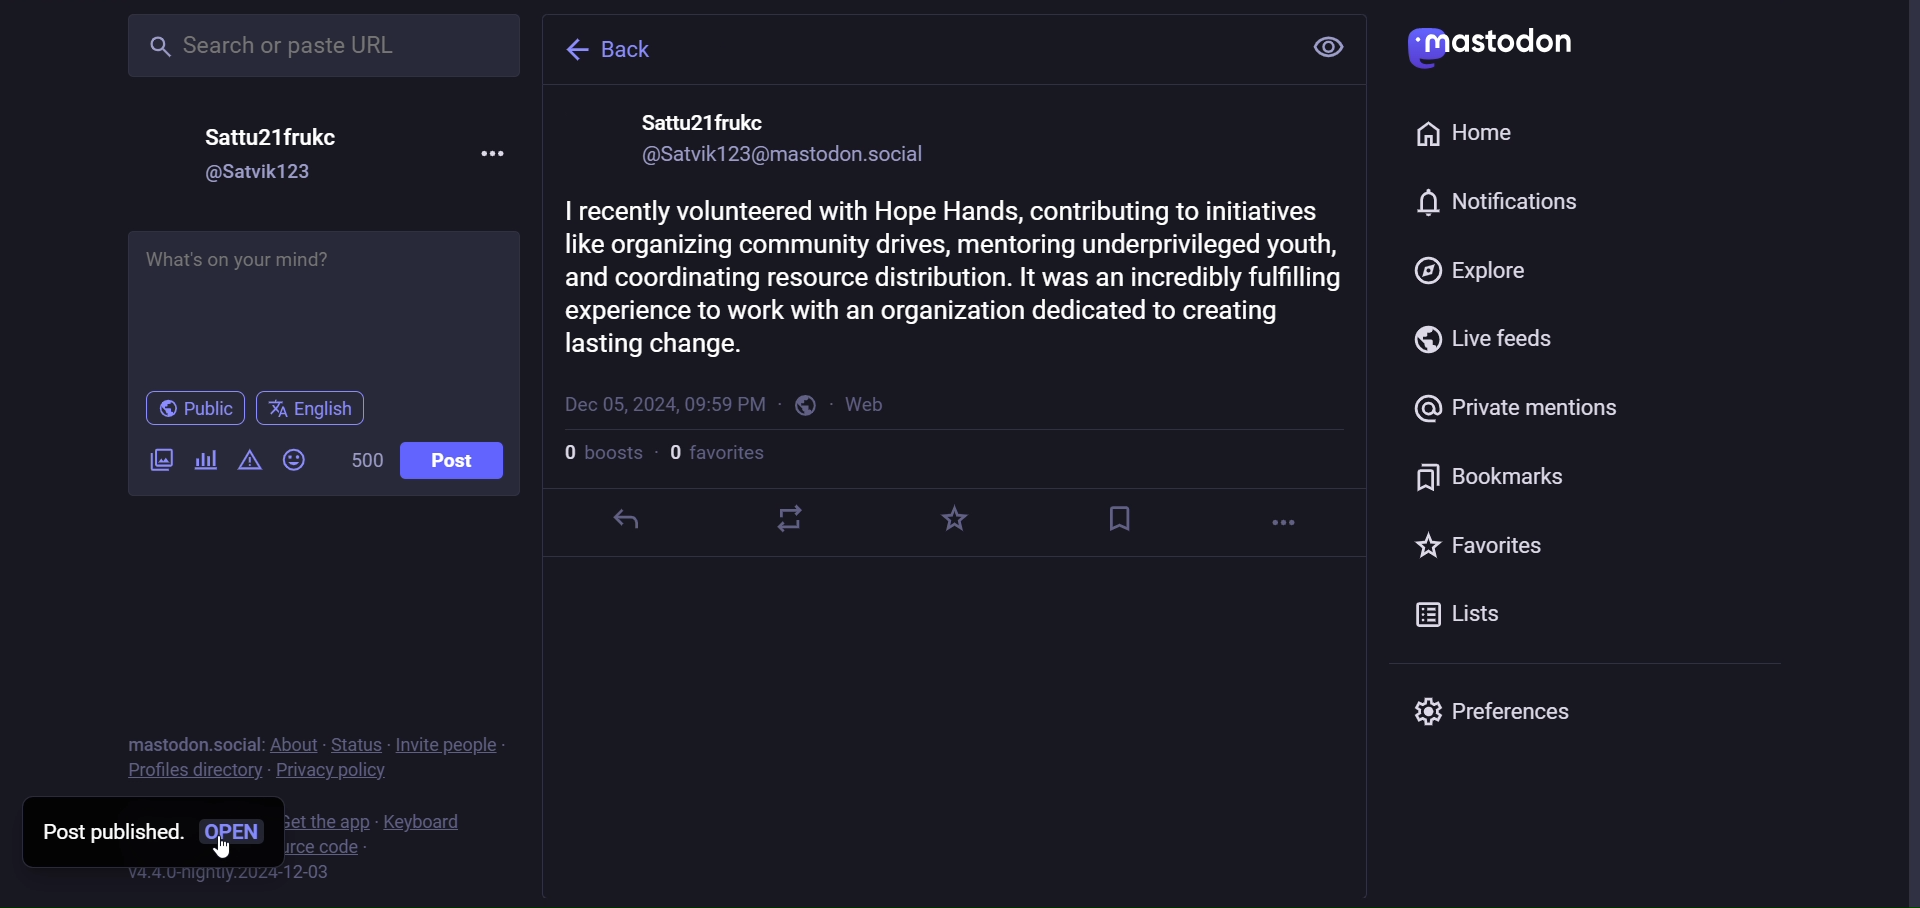 Image resolution: width=1920 pixels, height=908 pixels. Describe the element at coordinates (958, 277) in the screenshot. I see `volunteering activity post` at that location.